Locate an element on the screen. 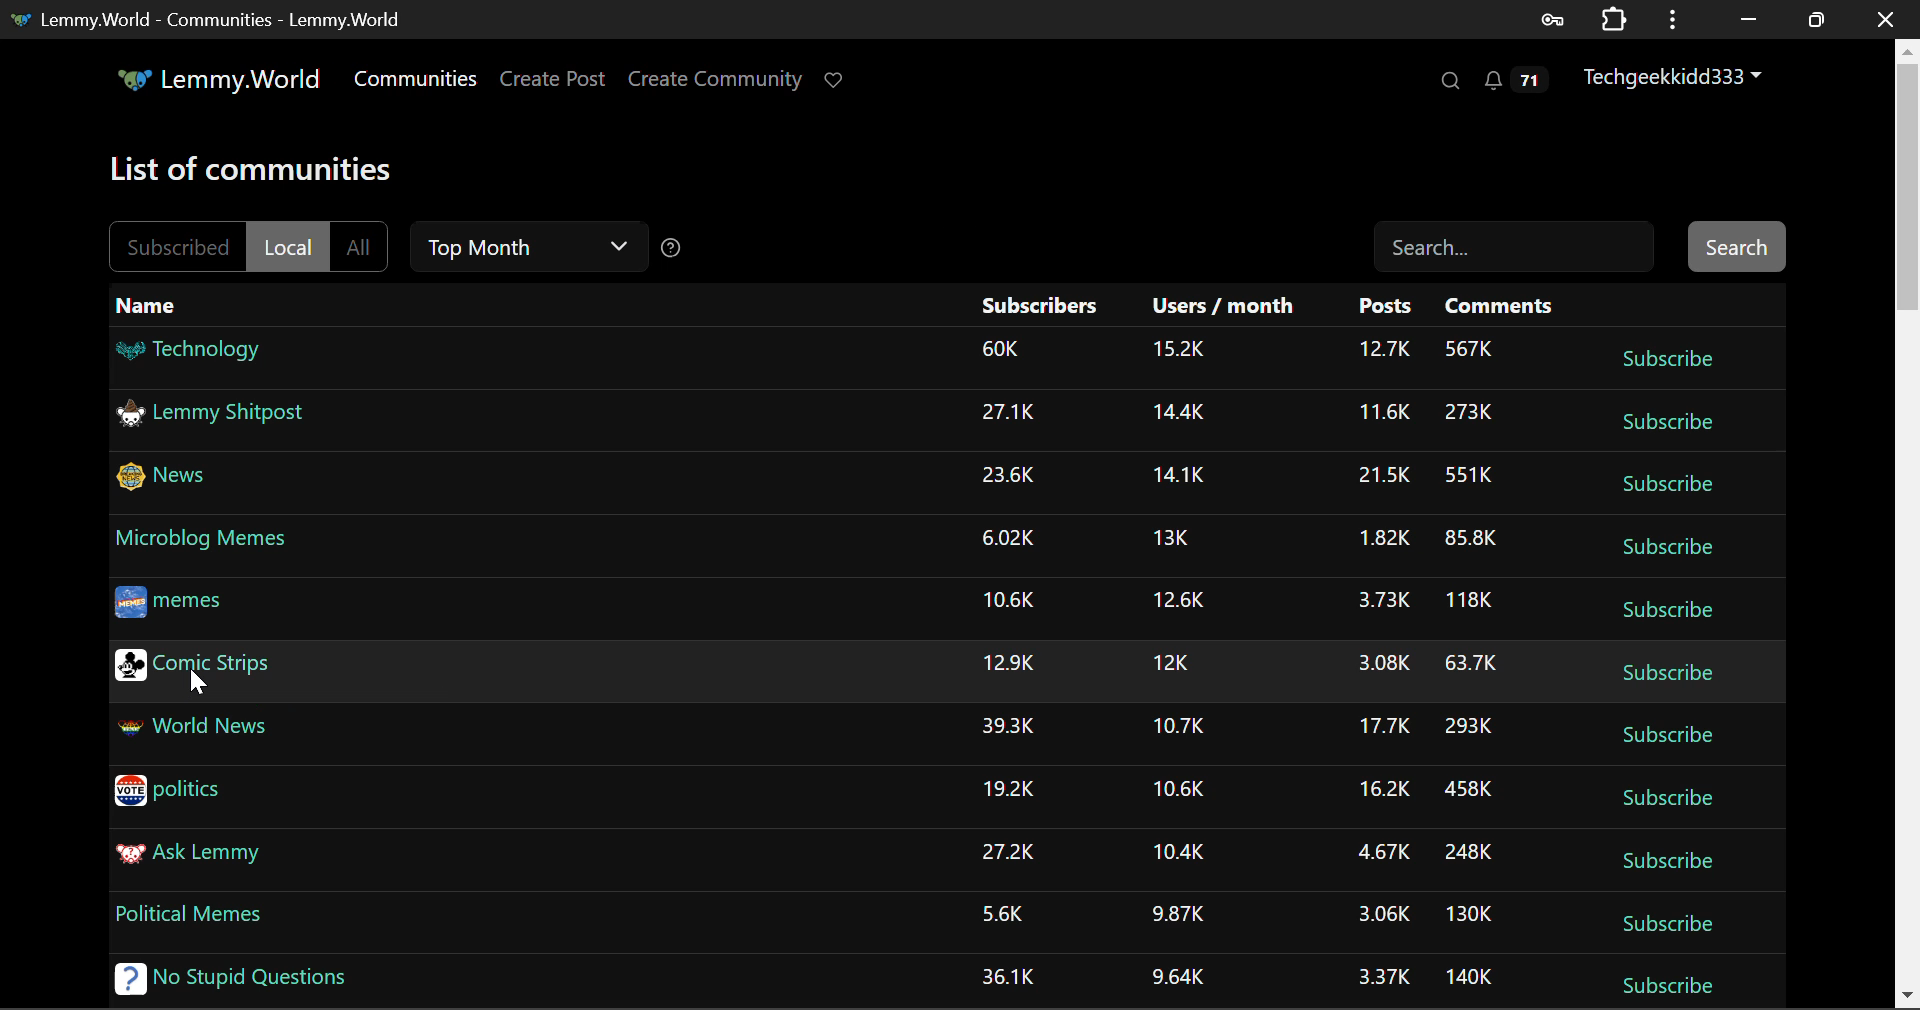 This screenshot has height=1010, width=1920. Create Post is located at coordinates (551, 80).